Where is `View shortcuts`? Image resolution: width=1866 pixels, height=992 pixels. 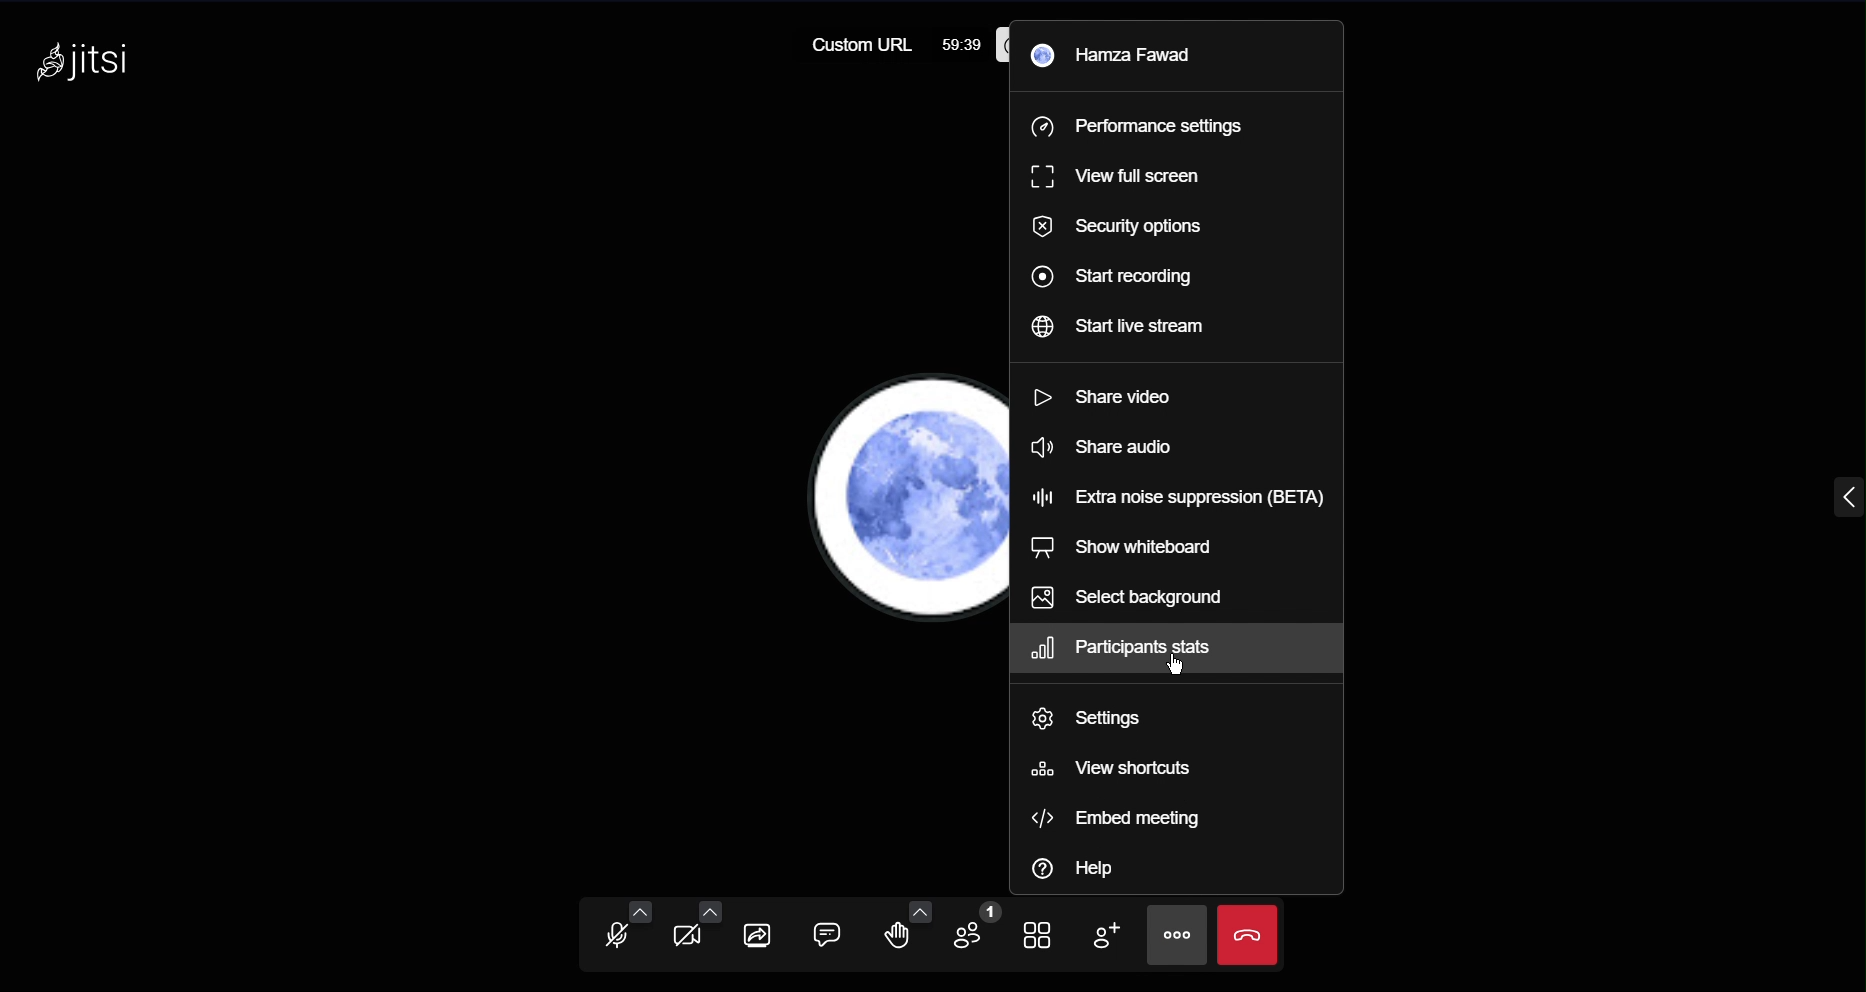
View shortcuts is located at coordinates (1115, 774).